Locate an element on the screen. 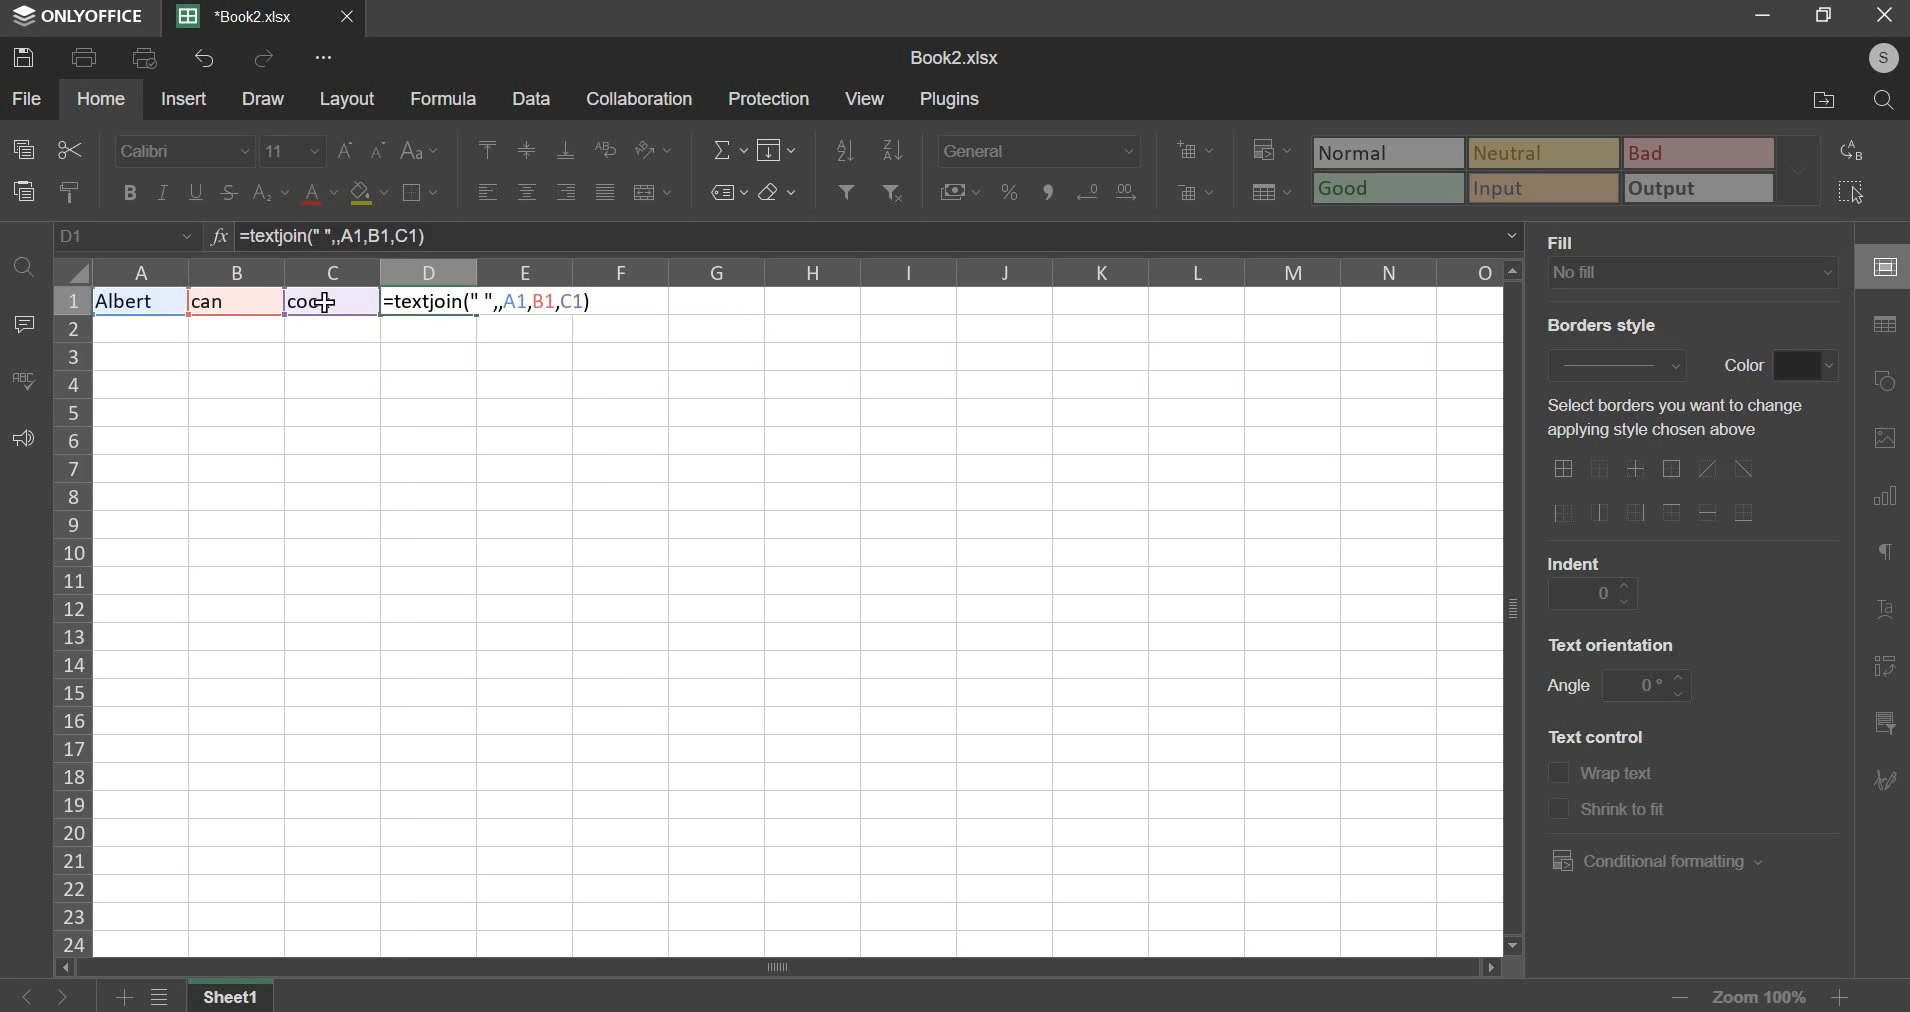 Image resolution: width=1910 pixels, height=1012 pixels. text is located at coordinates (1668, 419).